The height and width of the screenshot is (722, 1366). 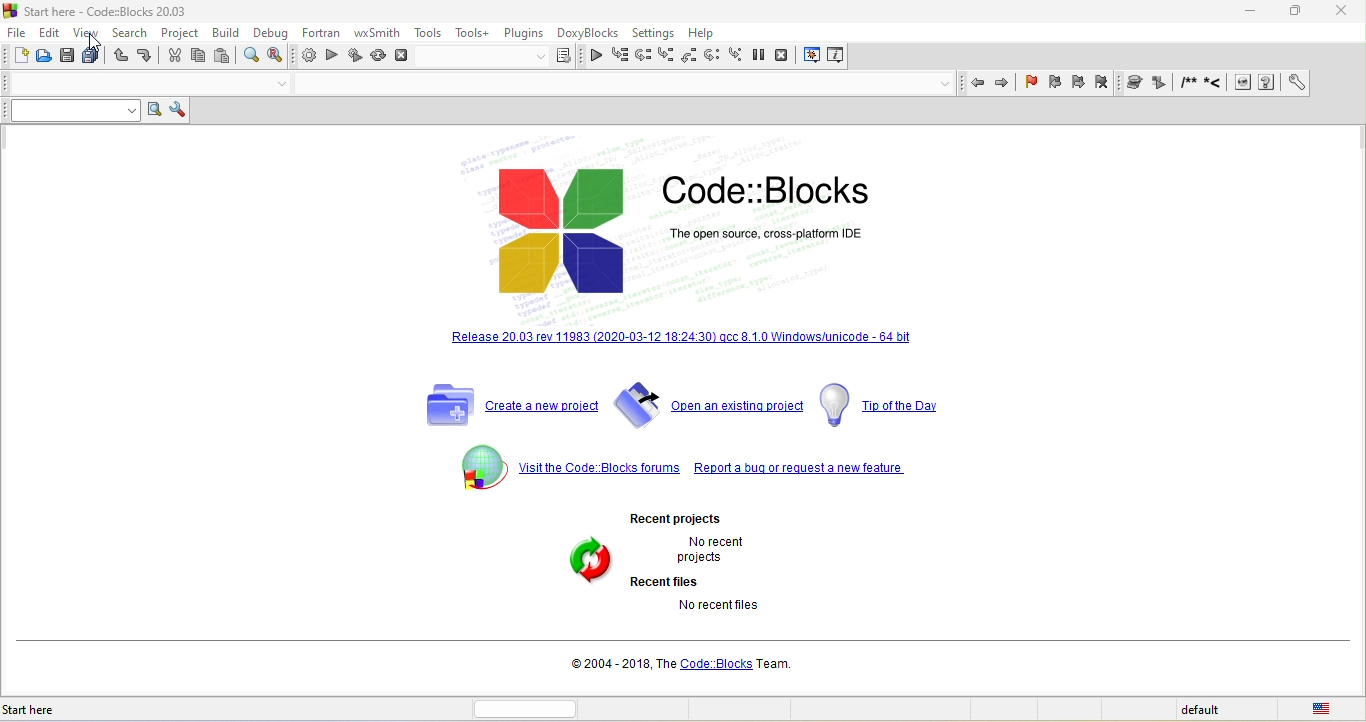 What do you see at coordinates (1201, 711) in the screenshot?
I see `default` at bounding box center [1201, 711].